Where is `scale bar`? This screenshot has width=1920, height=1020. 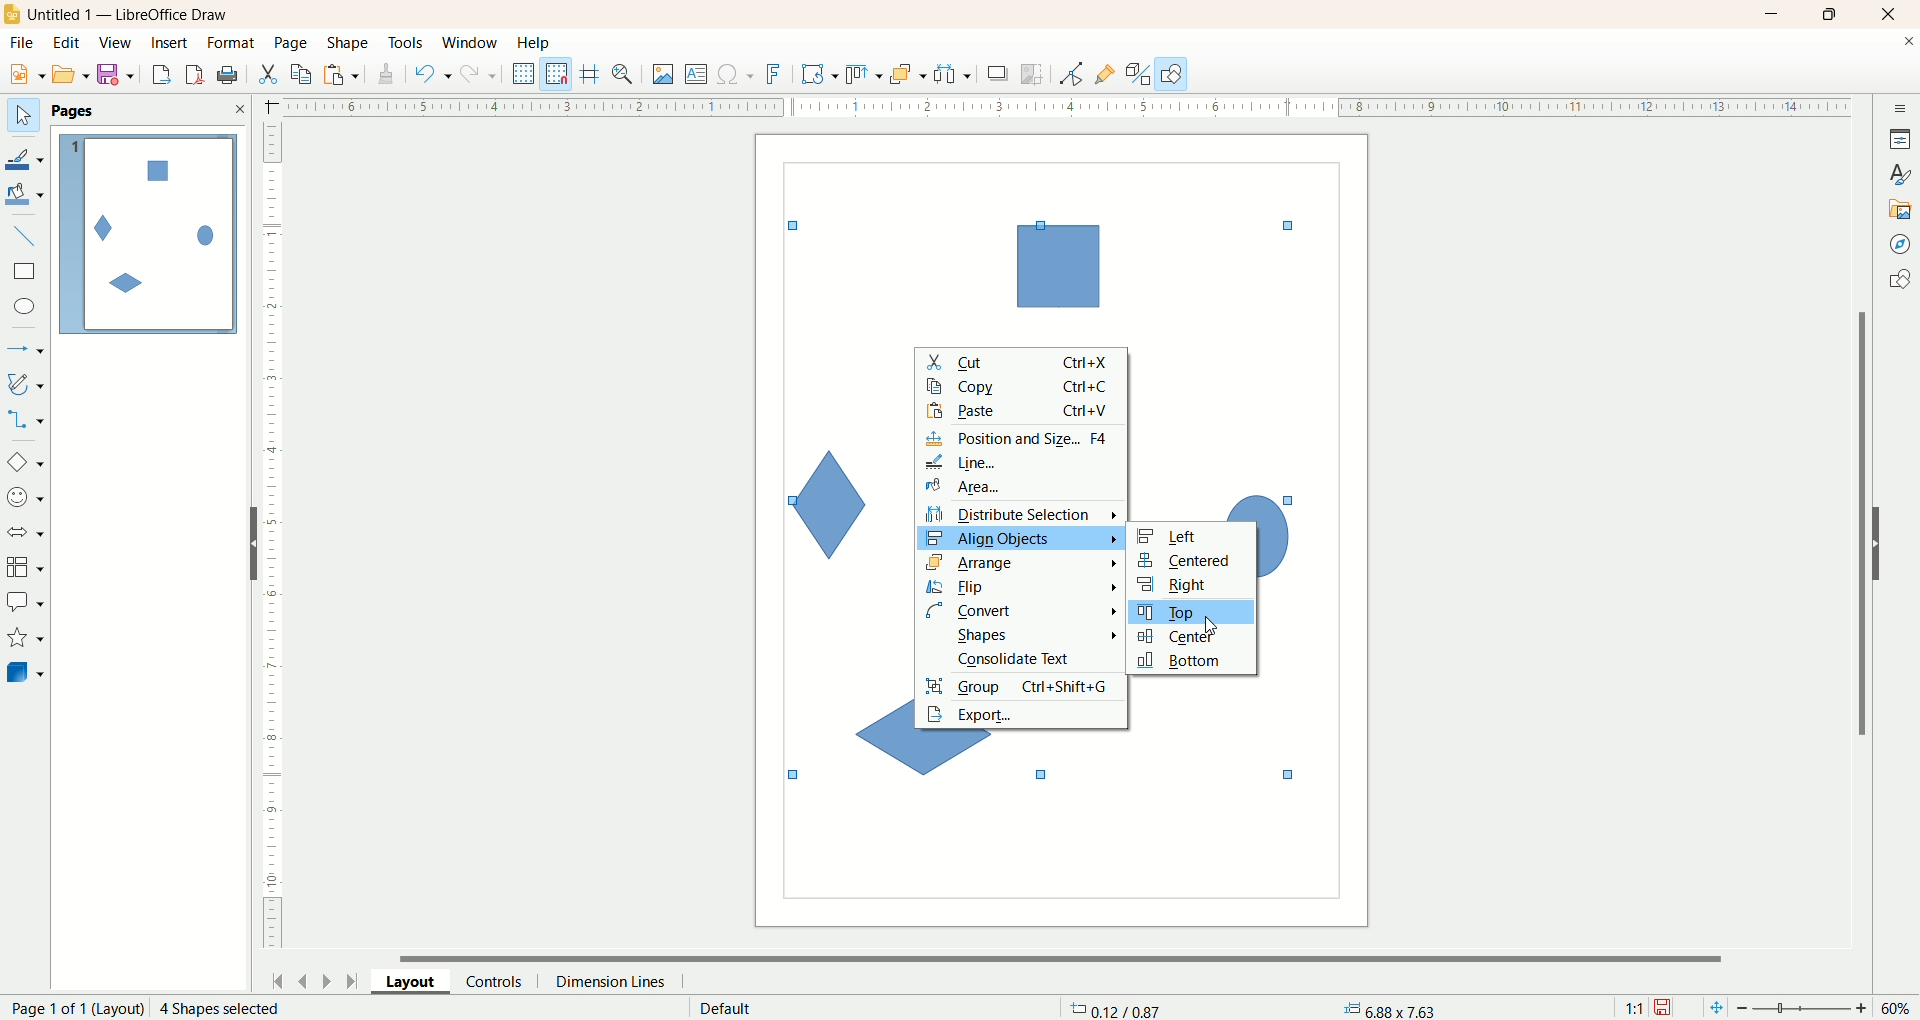 scale bar is located at coordinates (1053, 105).